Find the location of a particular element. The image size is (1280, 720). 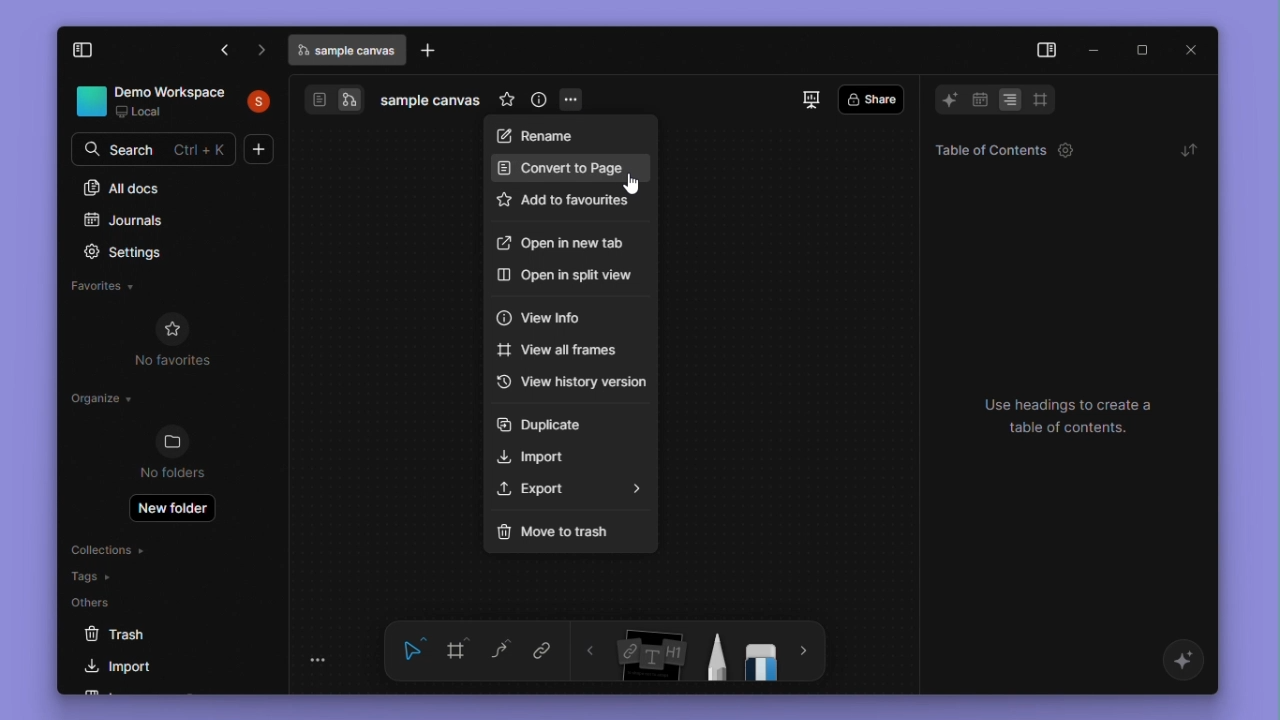

Move to trash is located at coordinates (554, 528).